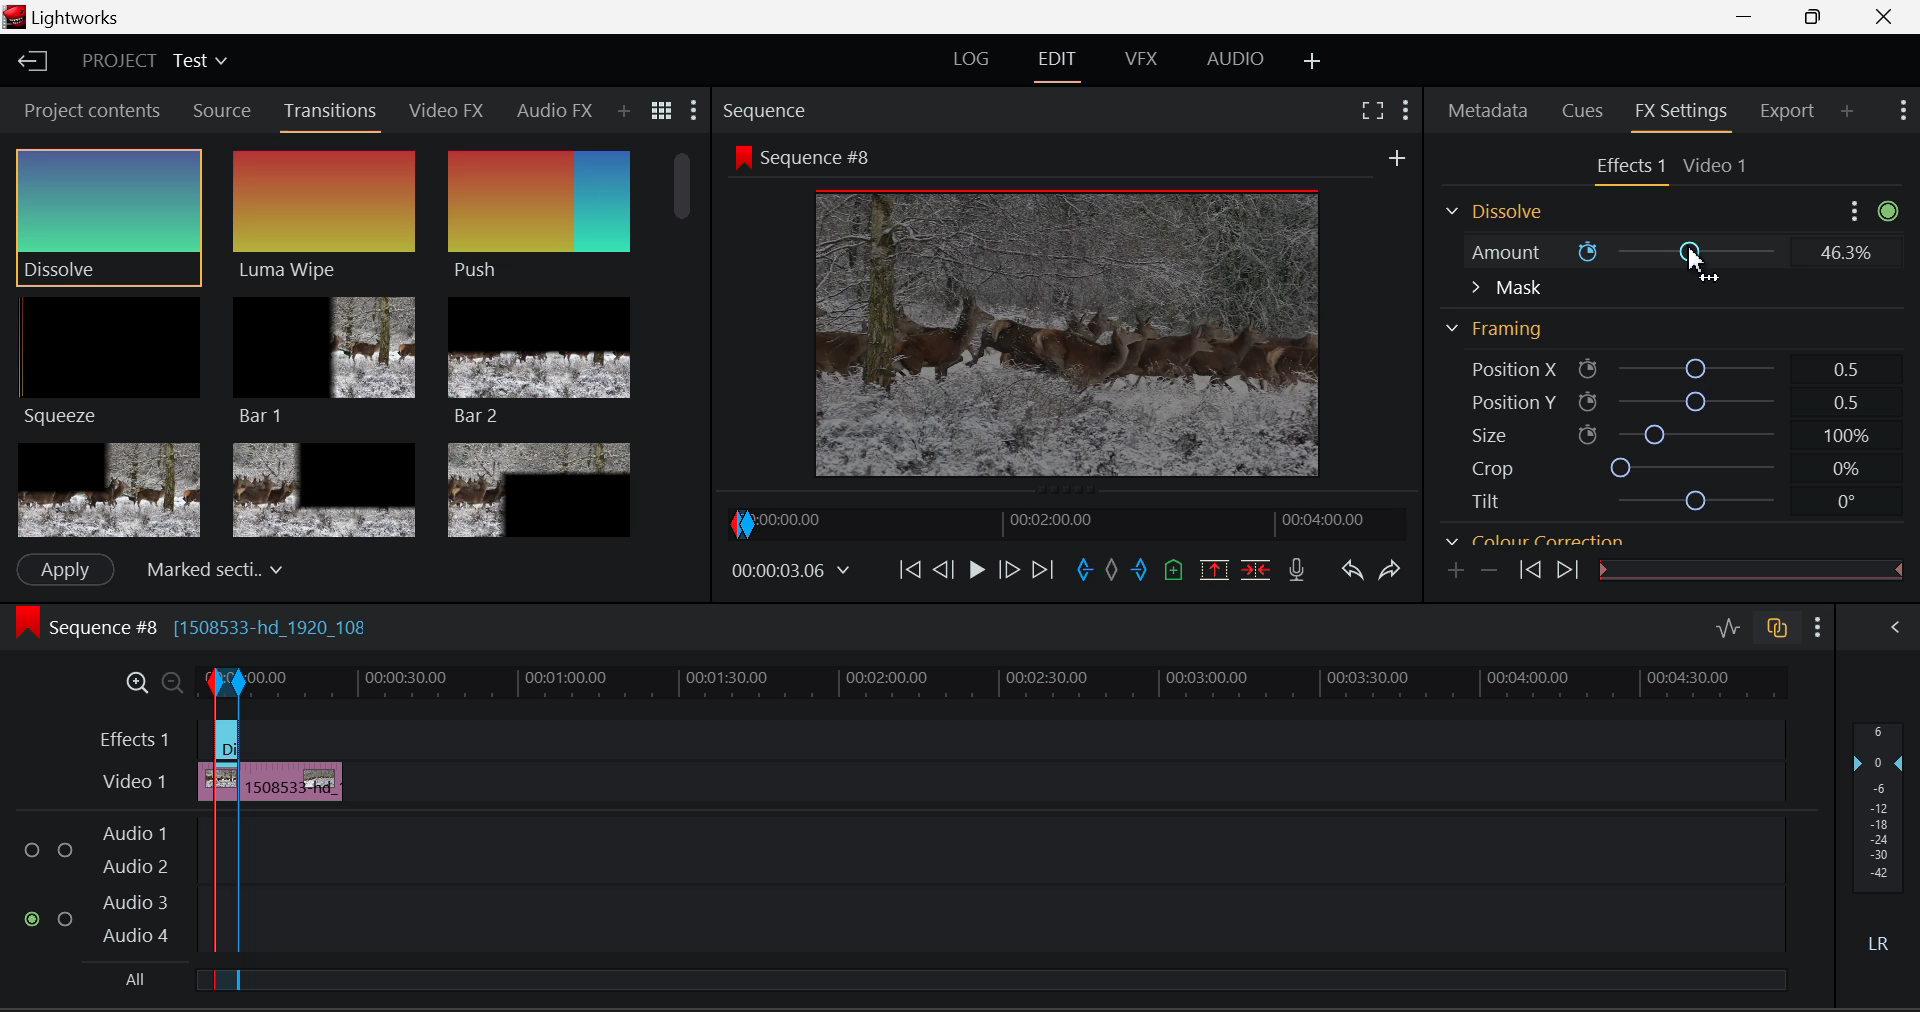  I want to click on Timeline Zoom Out, so click(164, 679).